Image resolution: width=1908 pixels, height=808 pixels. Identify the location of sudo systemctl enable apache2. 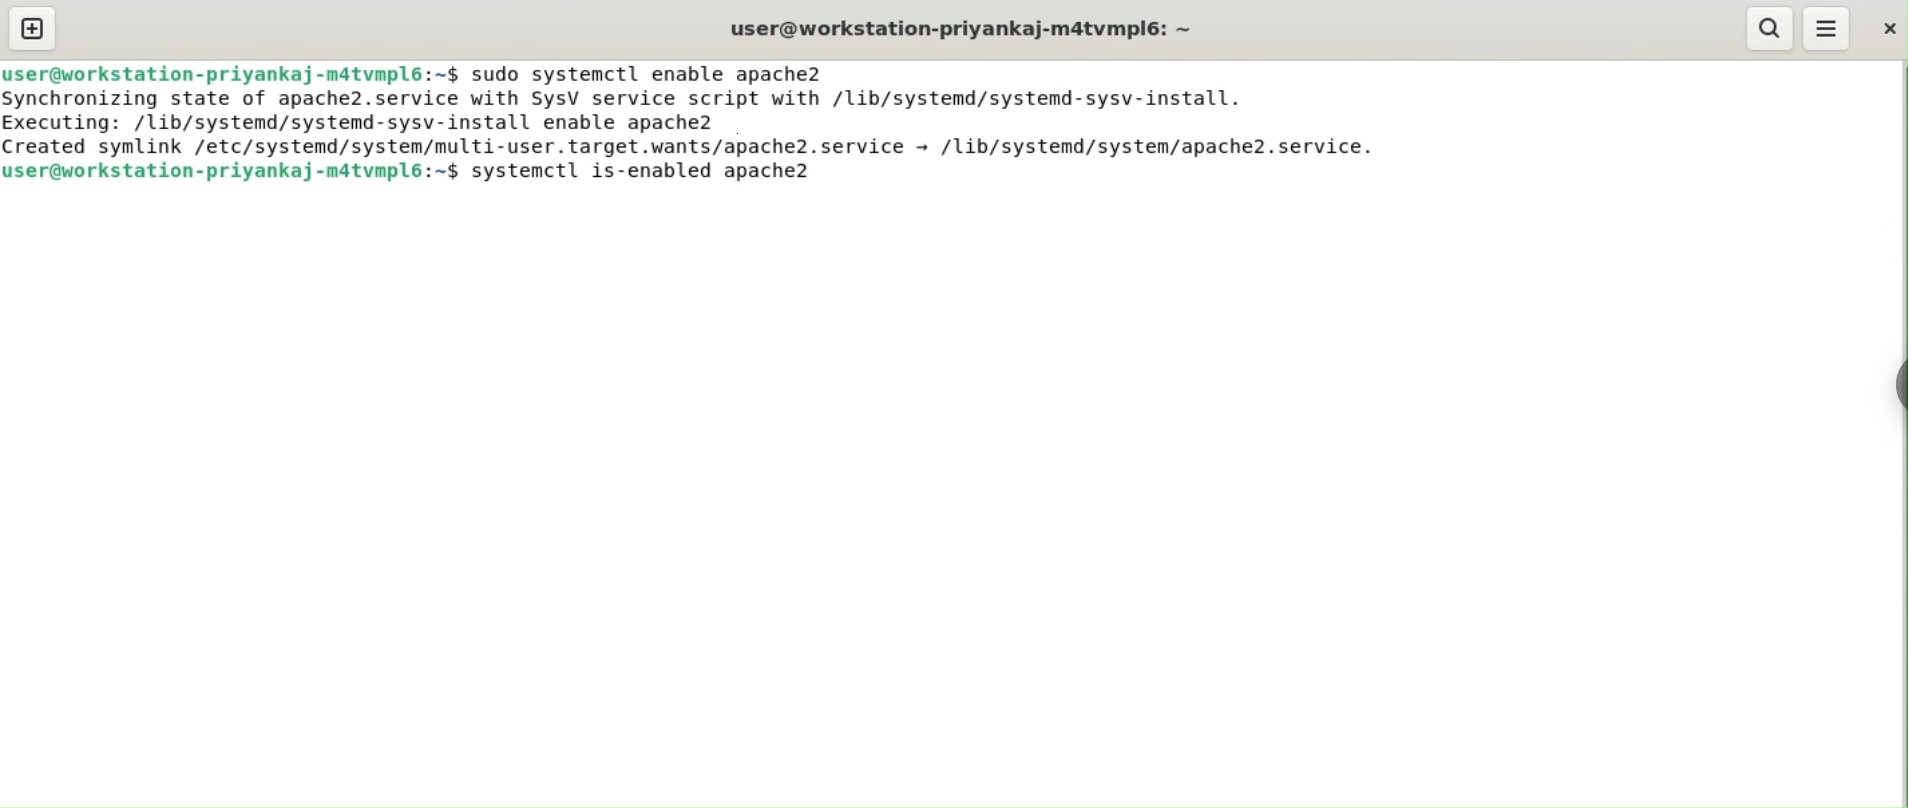
(647, 74).